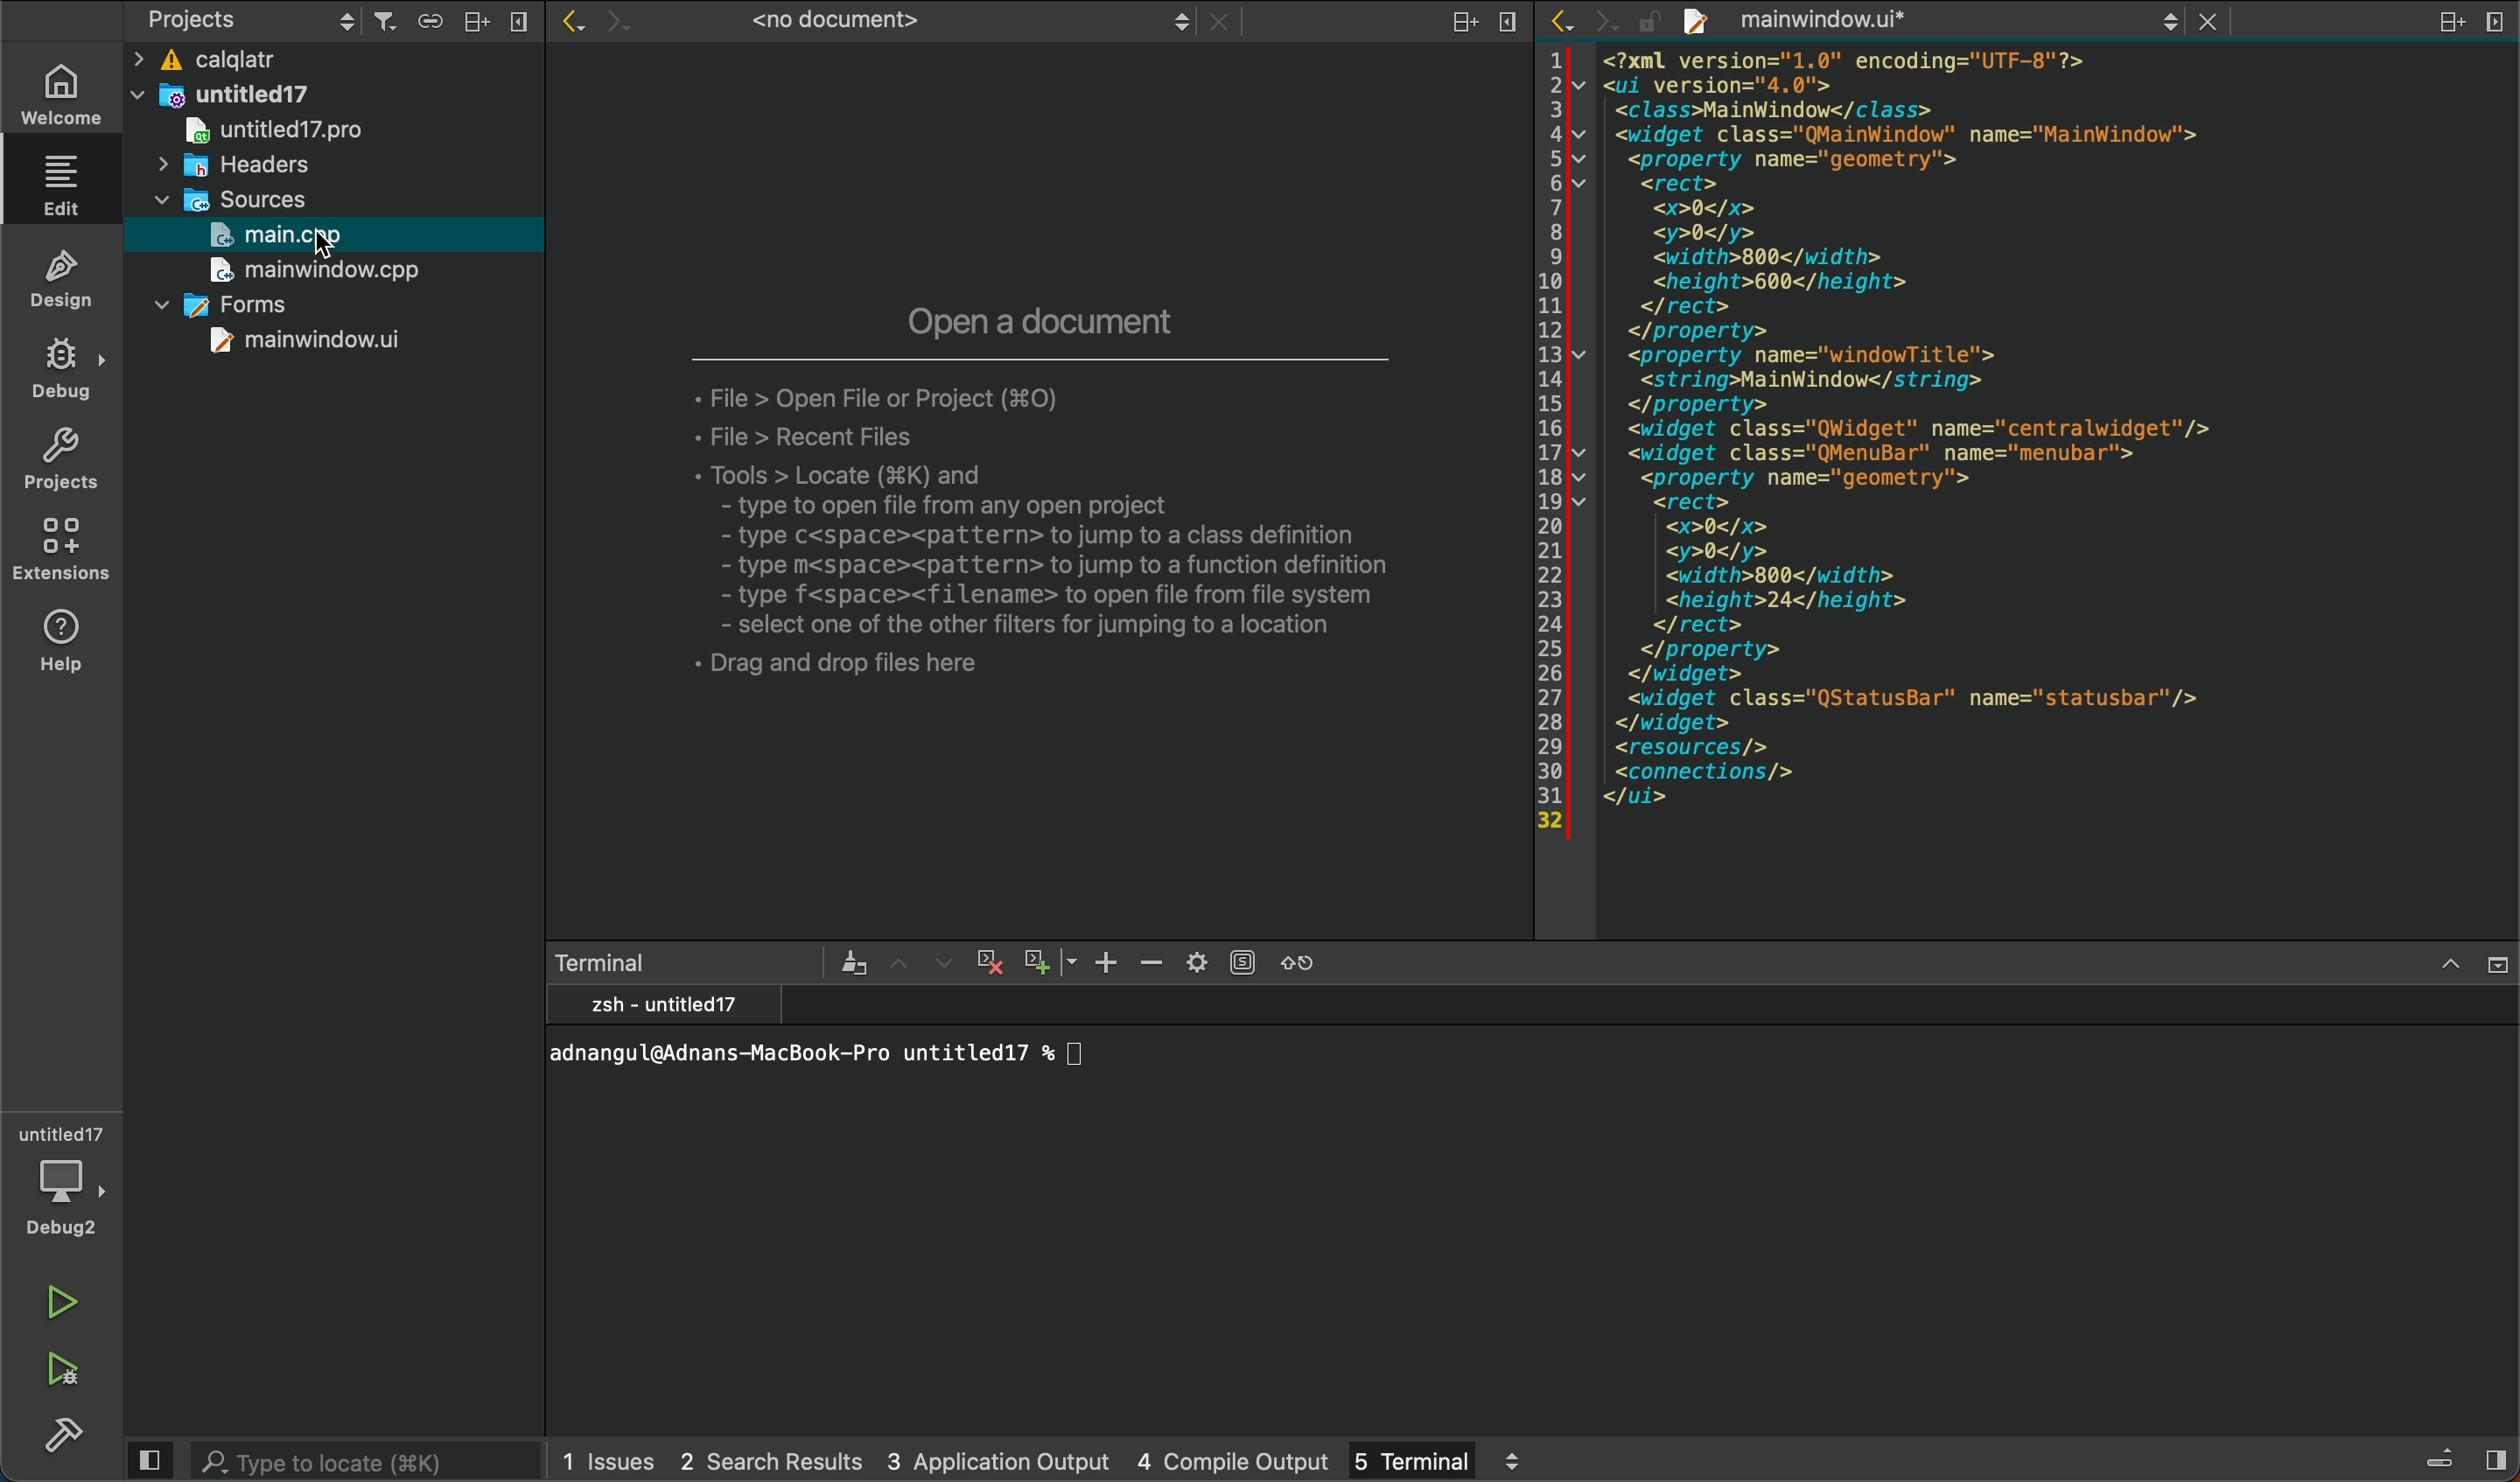 The width and height of the screenshot is (2520, 1482). I want to click on new split file tab, so click(1059, 499).